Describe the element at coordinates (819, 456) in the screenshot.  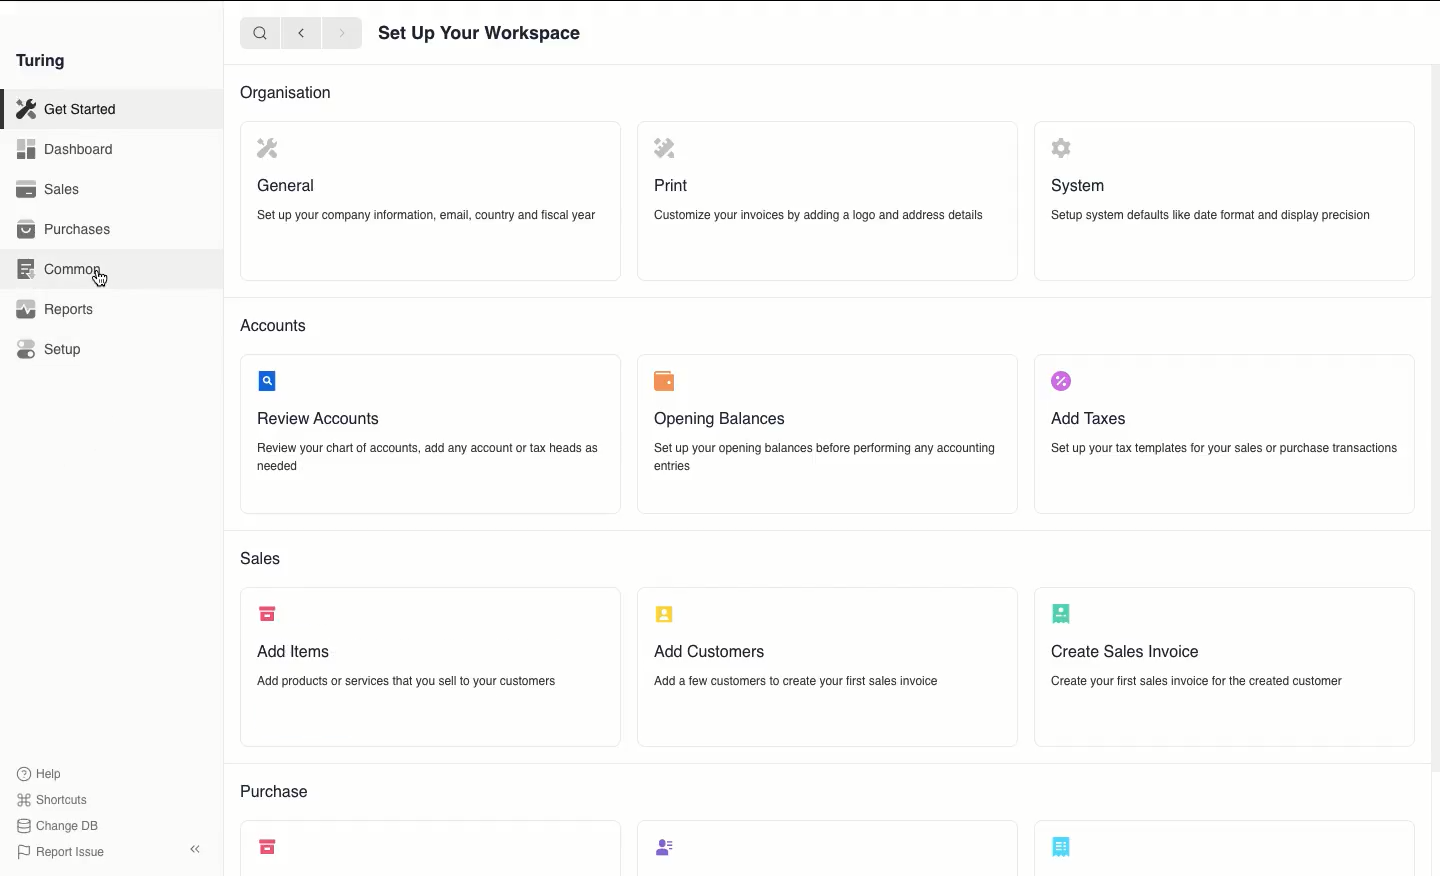
I see `Set up your opening balances before performing any accounting entries` at that location.